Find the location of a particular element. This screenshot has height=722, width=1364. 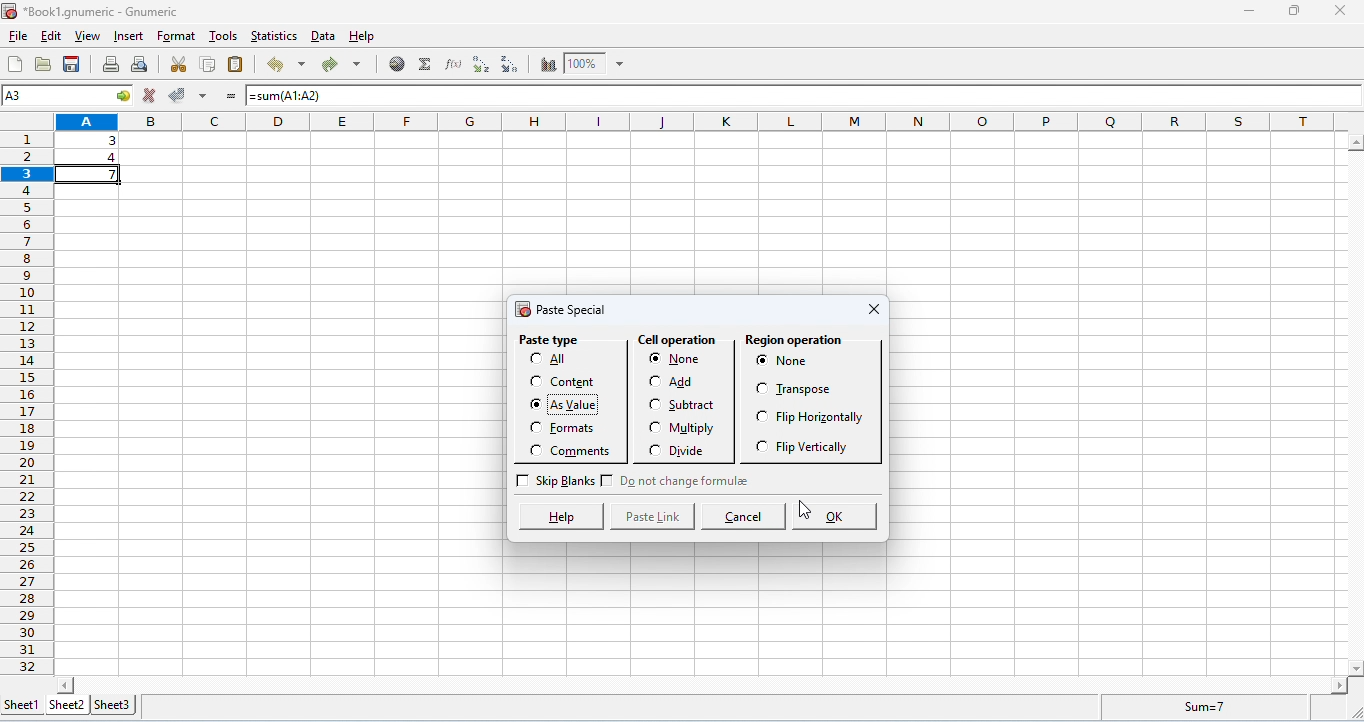

open is located at coordinates (43, 64).